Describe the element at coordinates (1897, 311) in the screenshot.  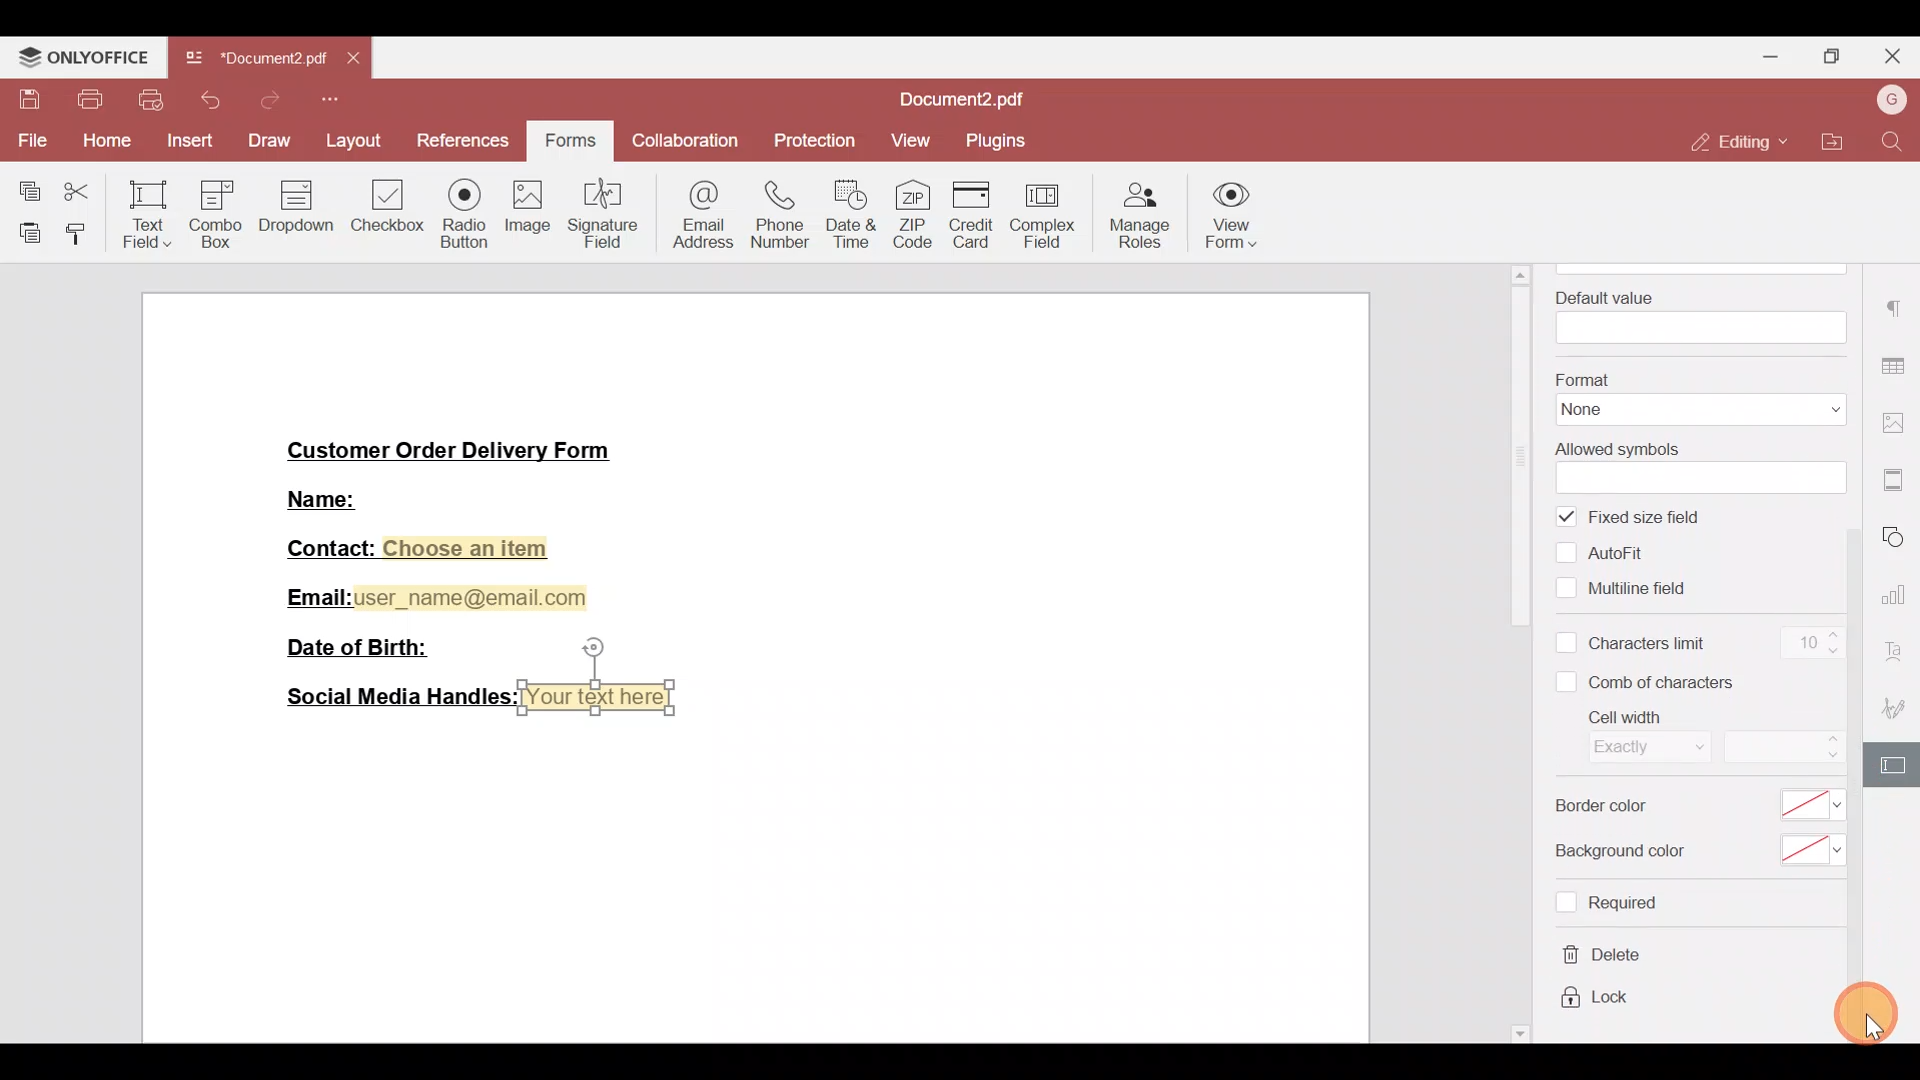
I see `Paragraph settings` at that location.